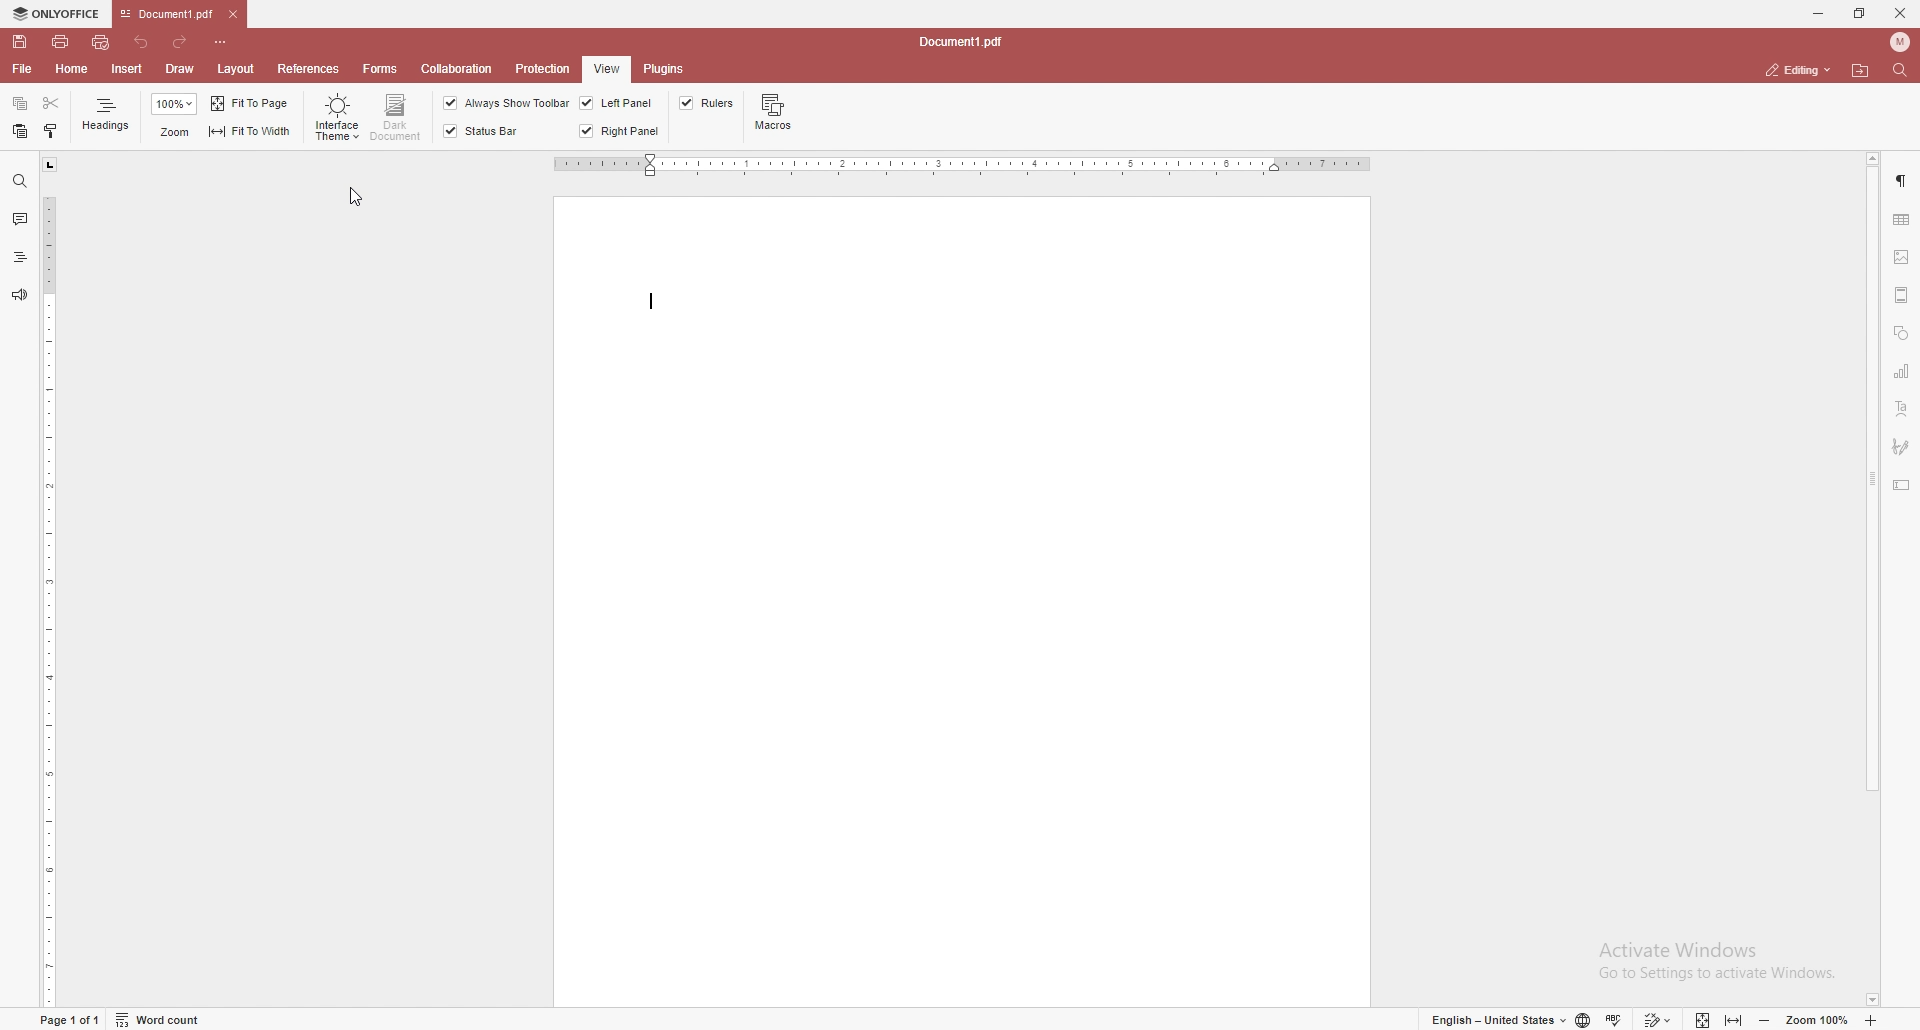 This screenshot has height=1030, width=1920. I want to click on onlyoffice, so click(56, 13).